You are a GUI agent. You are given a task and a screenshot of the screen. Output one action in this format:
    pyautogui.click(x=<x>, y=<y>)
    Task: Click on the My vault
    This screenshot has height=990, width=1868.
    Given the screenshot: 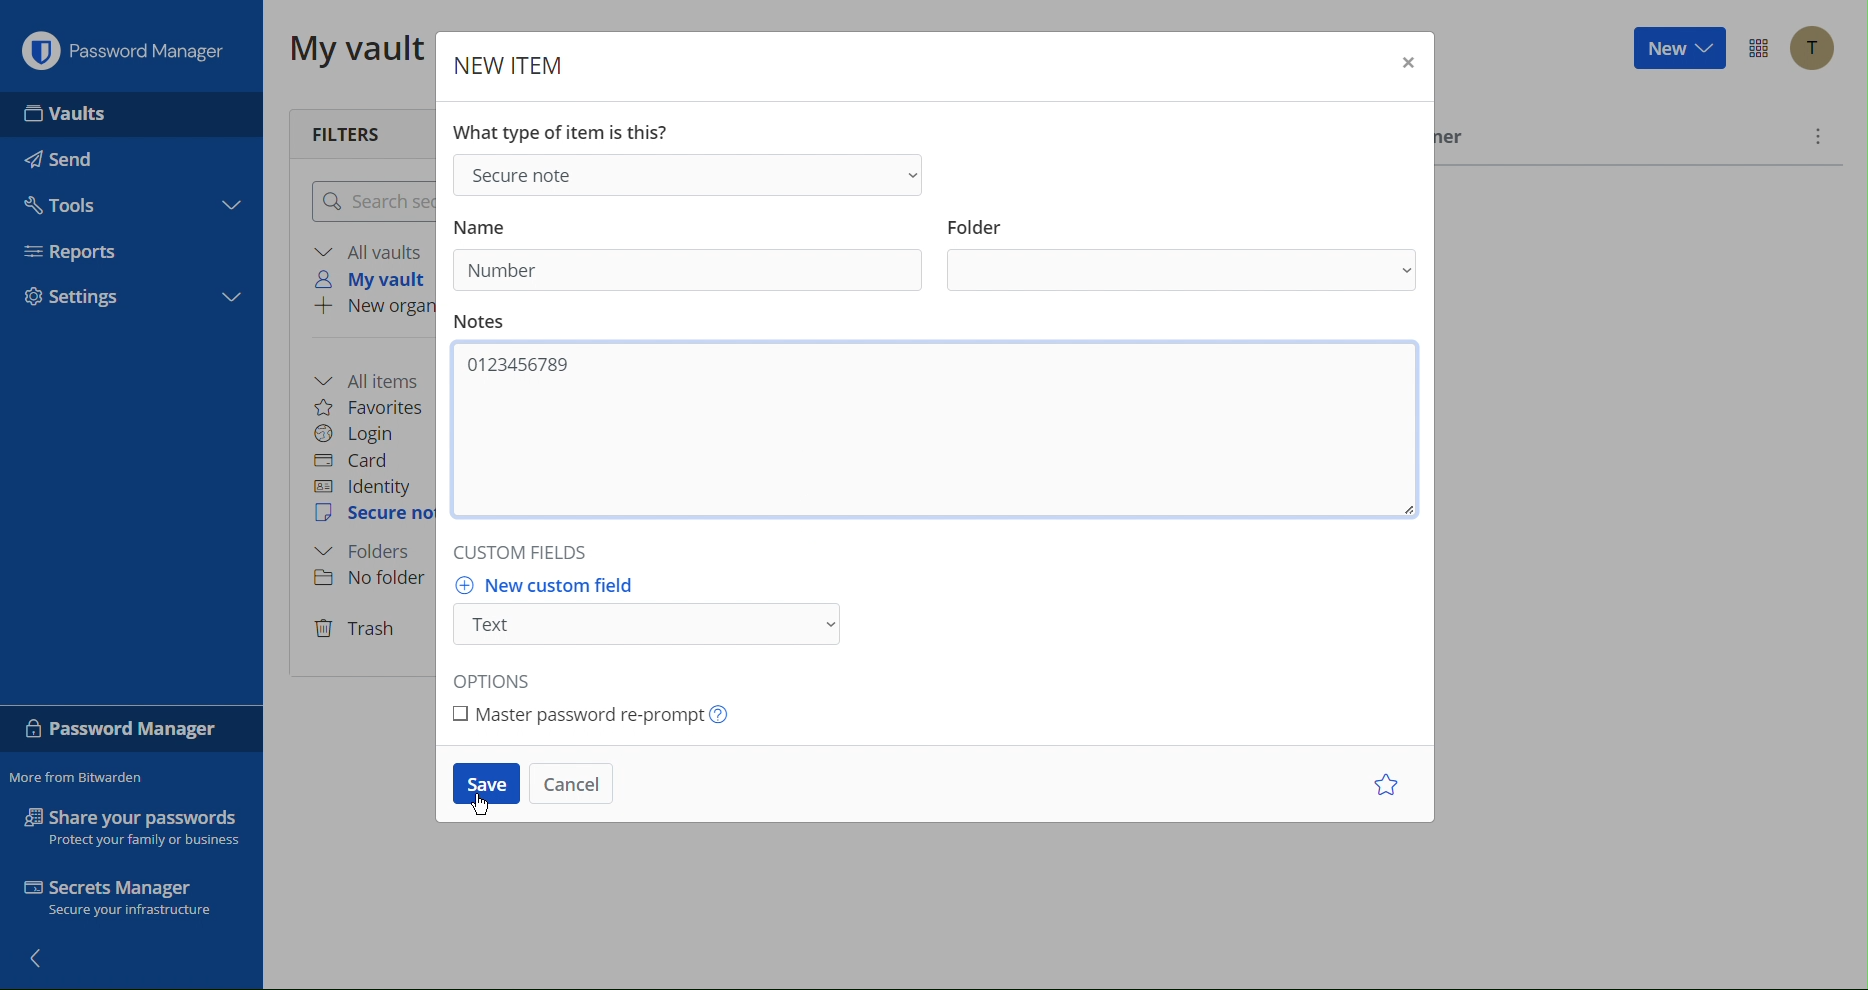 What is the action you would take?
    pyautogui.click(x=350, y=50)
    